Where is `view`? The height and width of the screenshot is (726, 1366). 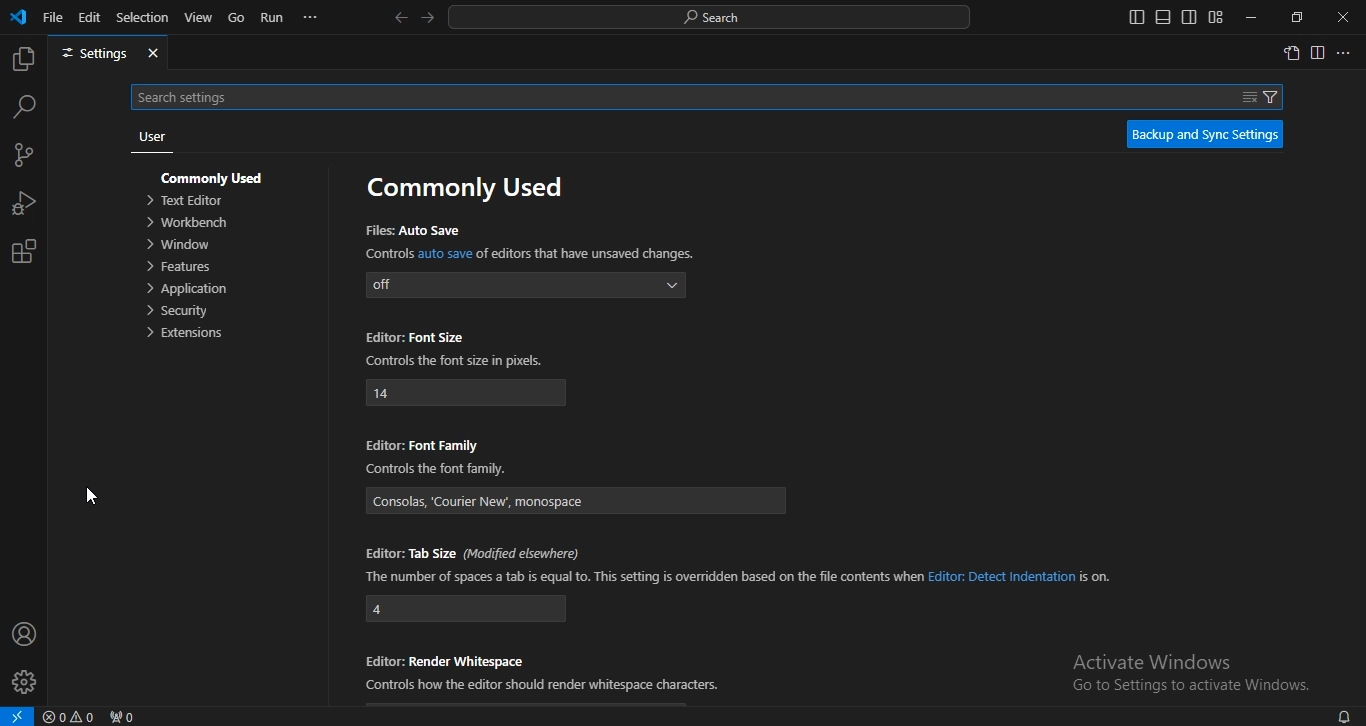 view is located at coordinates (199, 17).